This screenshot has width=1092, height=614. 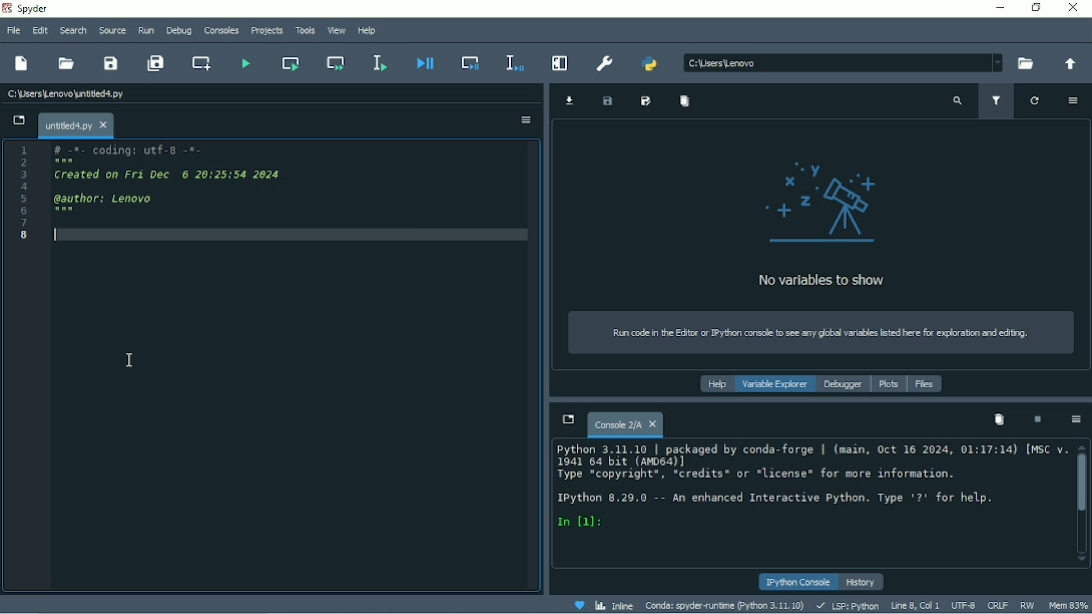 What do you see at coordinates (625, 426) in the screenshot?
I see `Console` at bounding box center [625, 426].